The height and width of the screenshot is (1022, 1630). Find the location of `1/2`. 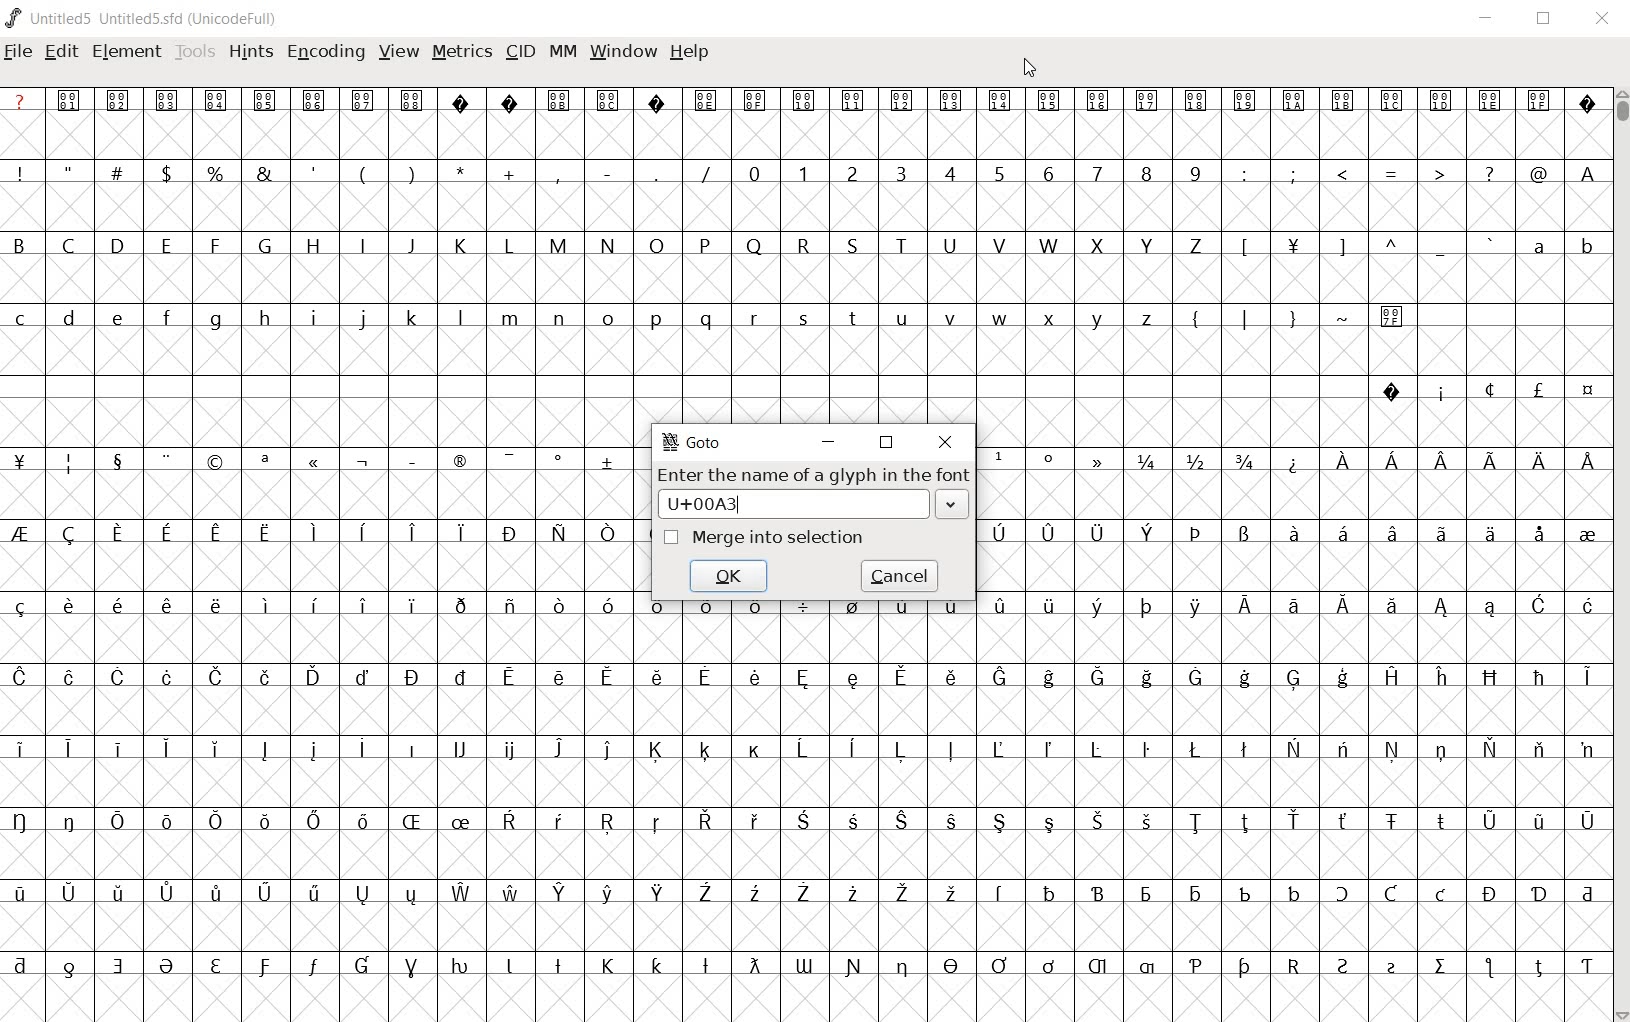

1/2 is located at coordinates (1193, 459).